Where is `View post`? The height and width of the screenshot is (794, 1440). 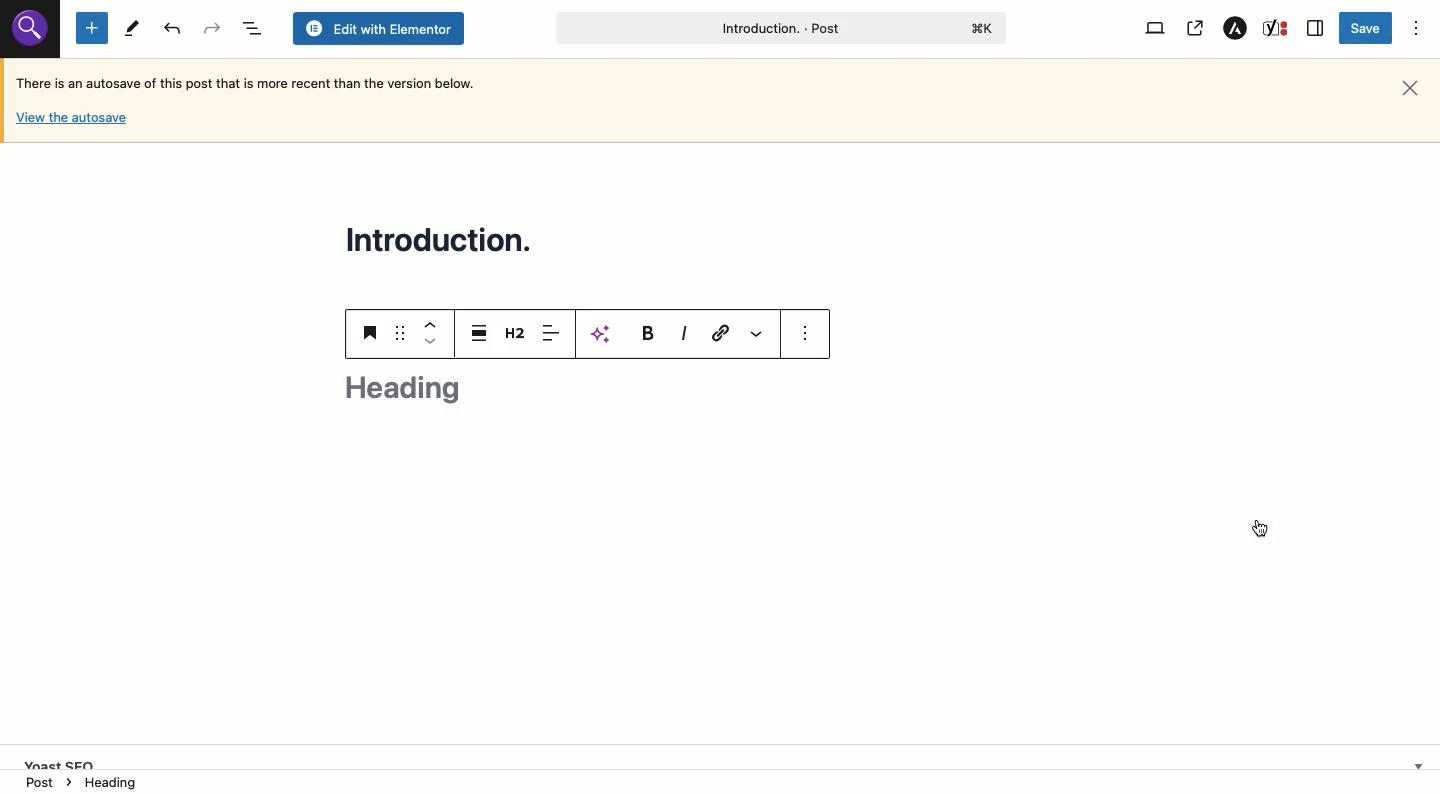 View post is located at coordinates (1194, 29).